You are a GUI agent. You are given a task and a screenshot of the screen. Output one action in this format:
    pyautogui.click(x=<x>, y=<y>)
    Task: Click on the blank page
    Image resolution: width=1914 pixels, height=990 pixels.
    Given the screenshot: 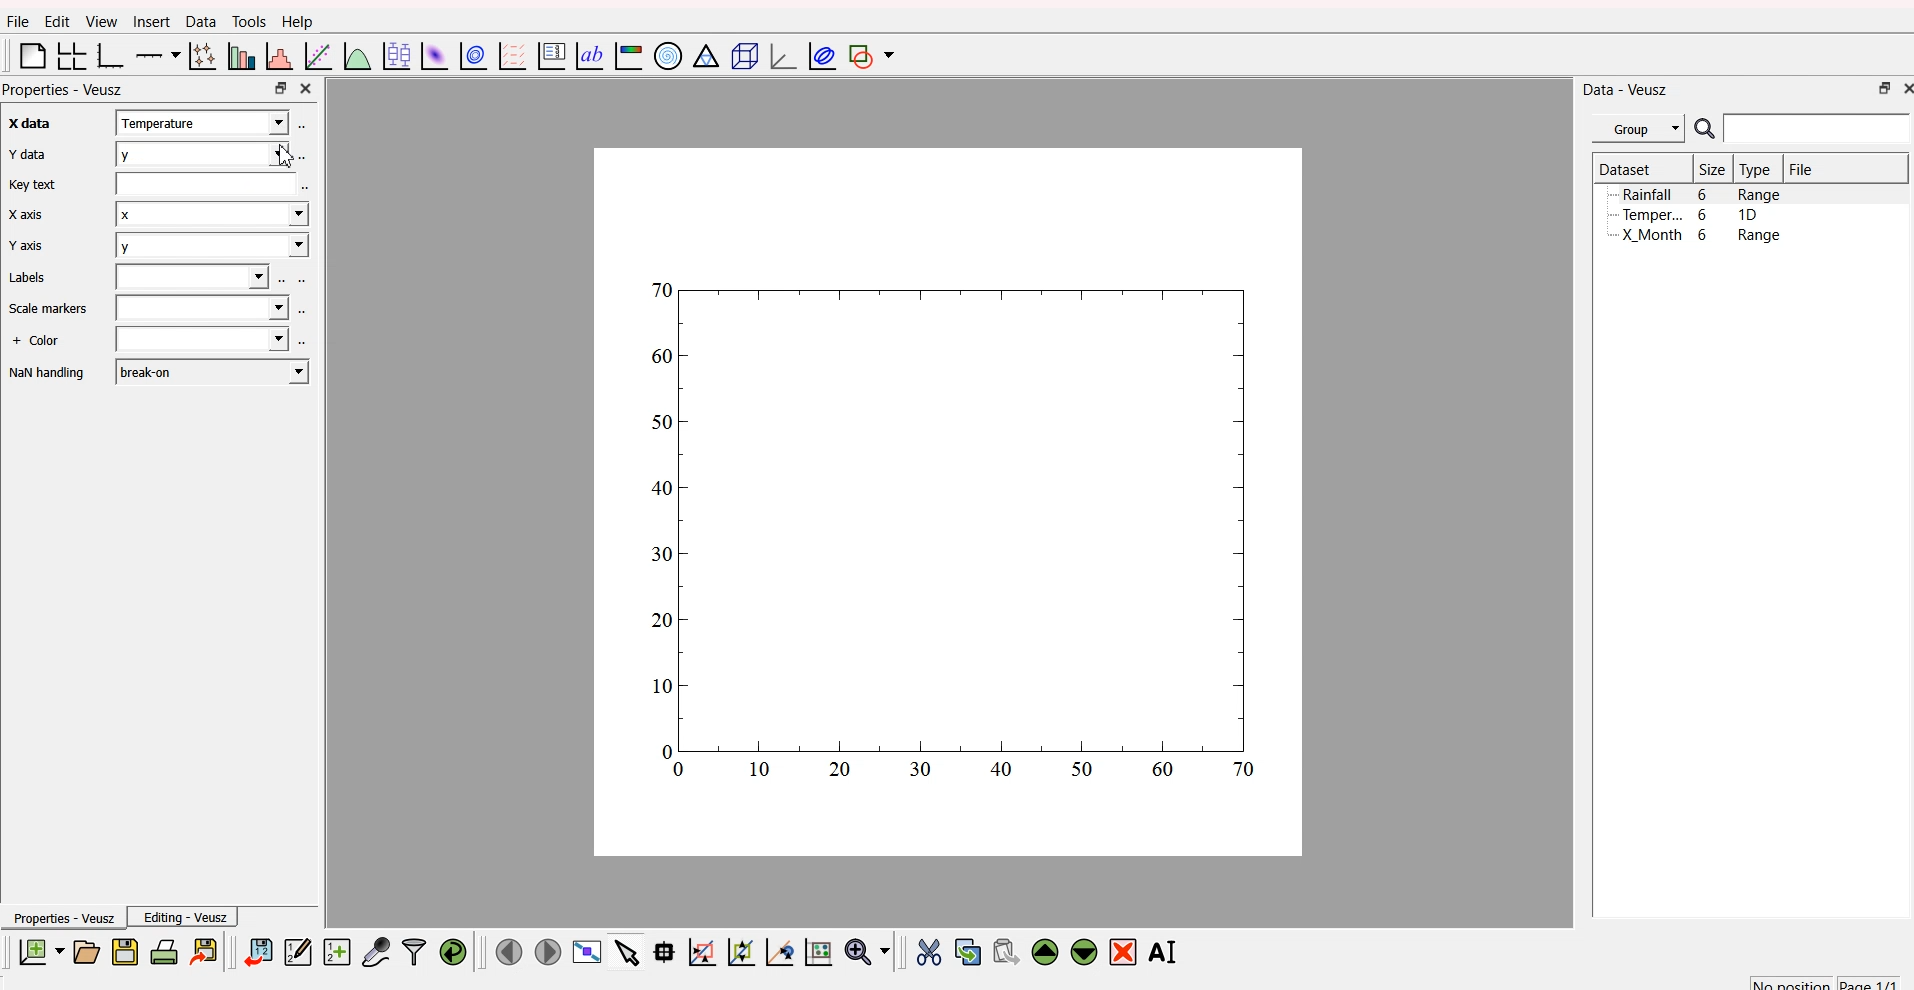 What is the action you would take?
    pyautogui.click(x=28, y=59)
    